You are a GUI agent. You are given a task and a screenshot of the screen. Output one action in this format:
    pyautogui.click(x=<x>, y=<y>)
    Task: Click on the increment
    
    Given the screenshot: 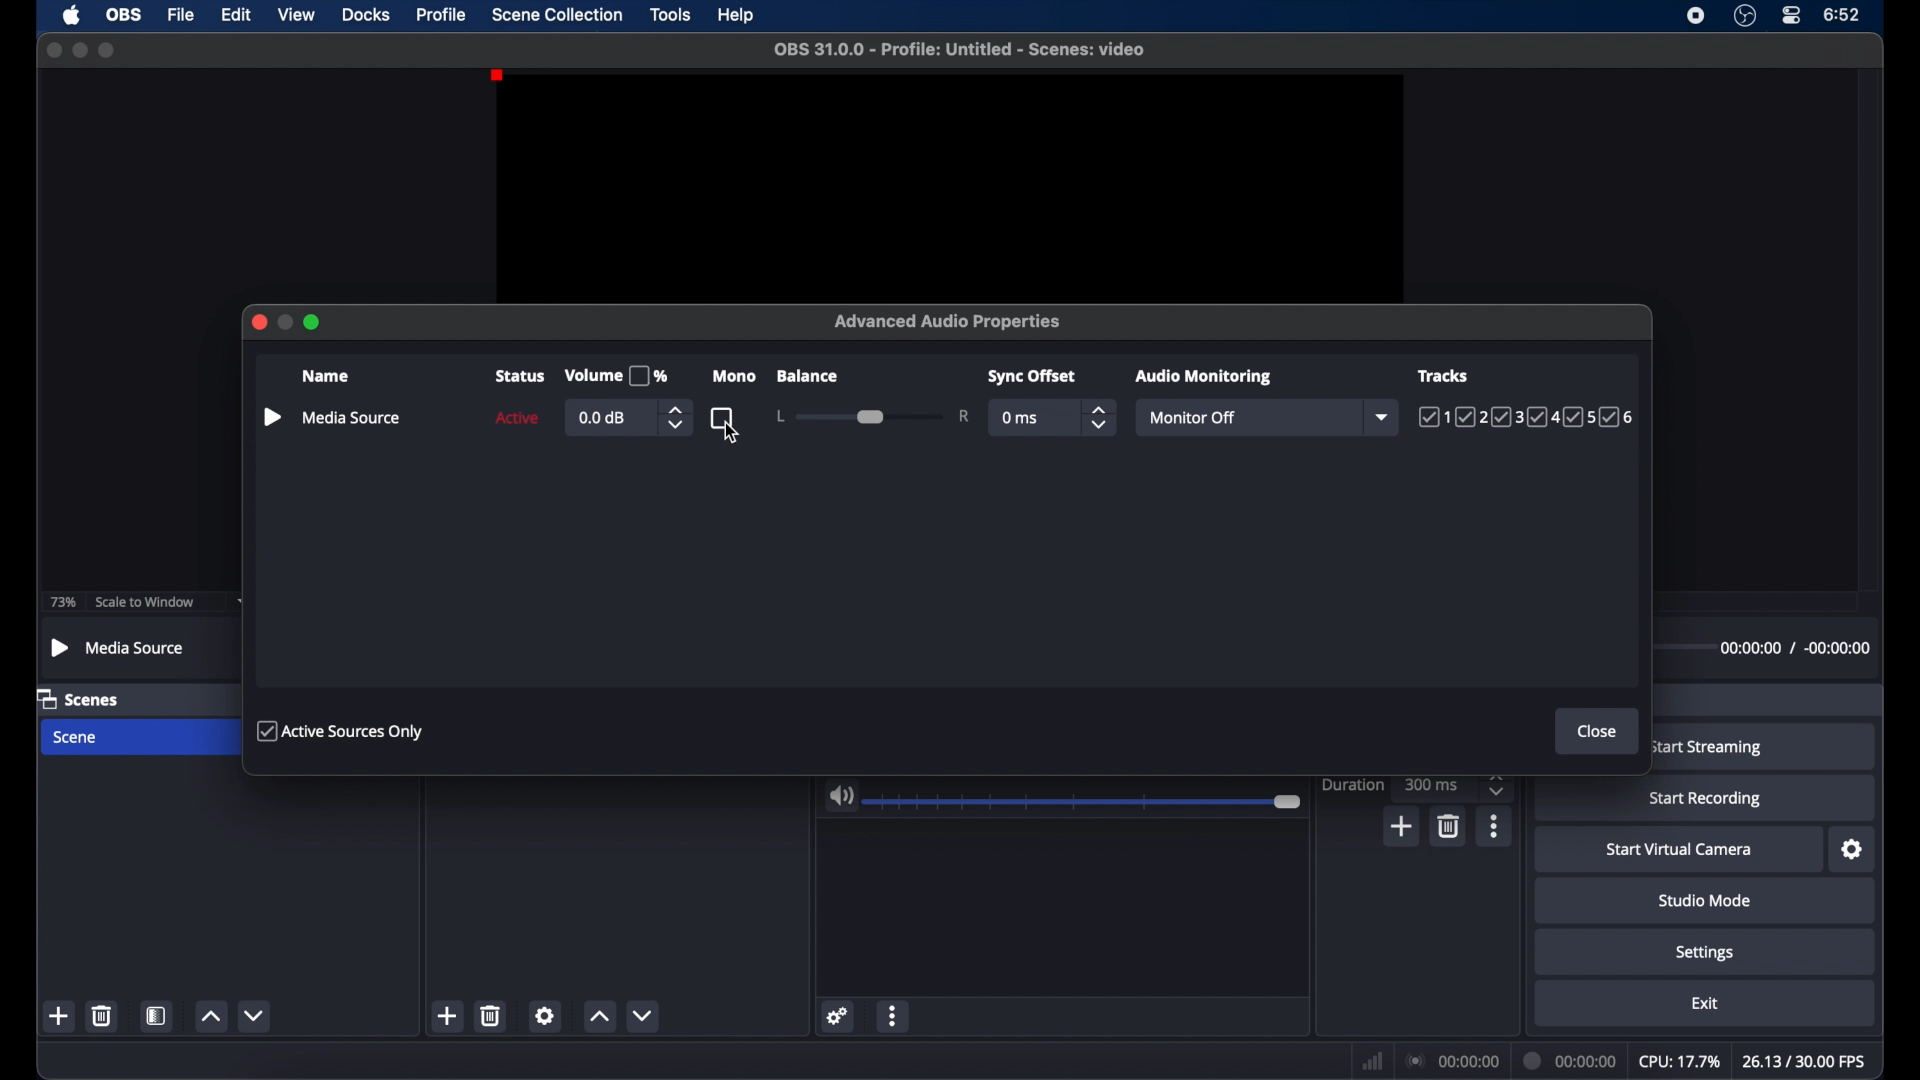 What is the action you would take?
    pyautogui.click(x=598, y=1015)
    